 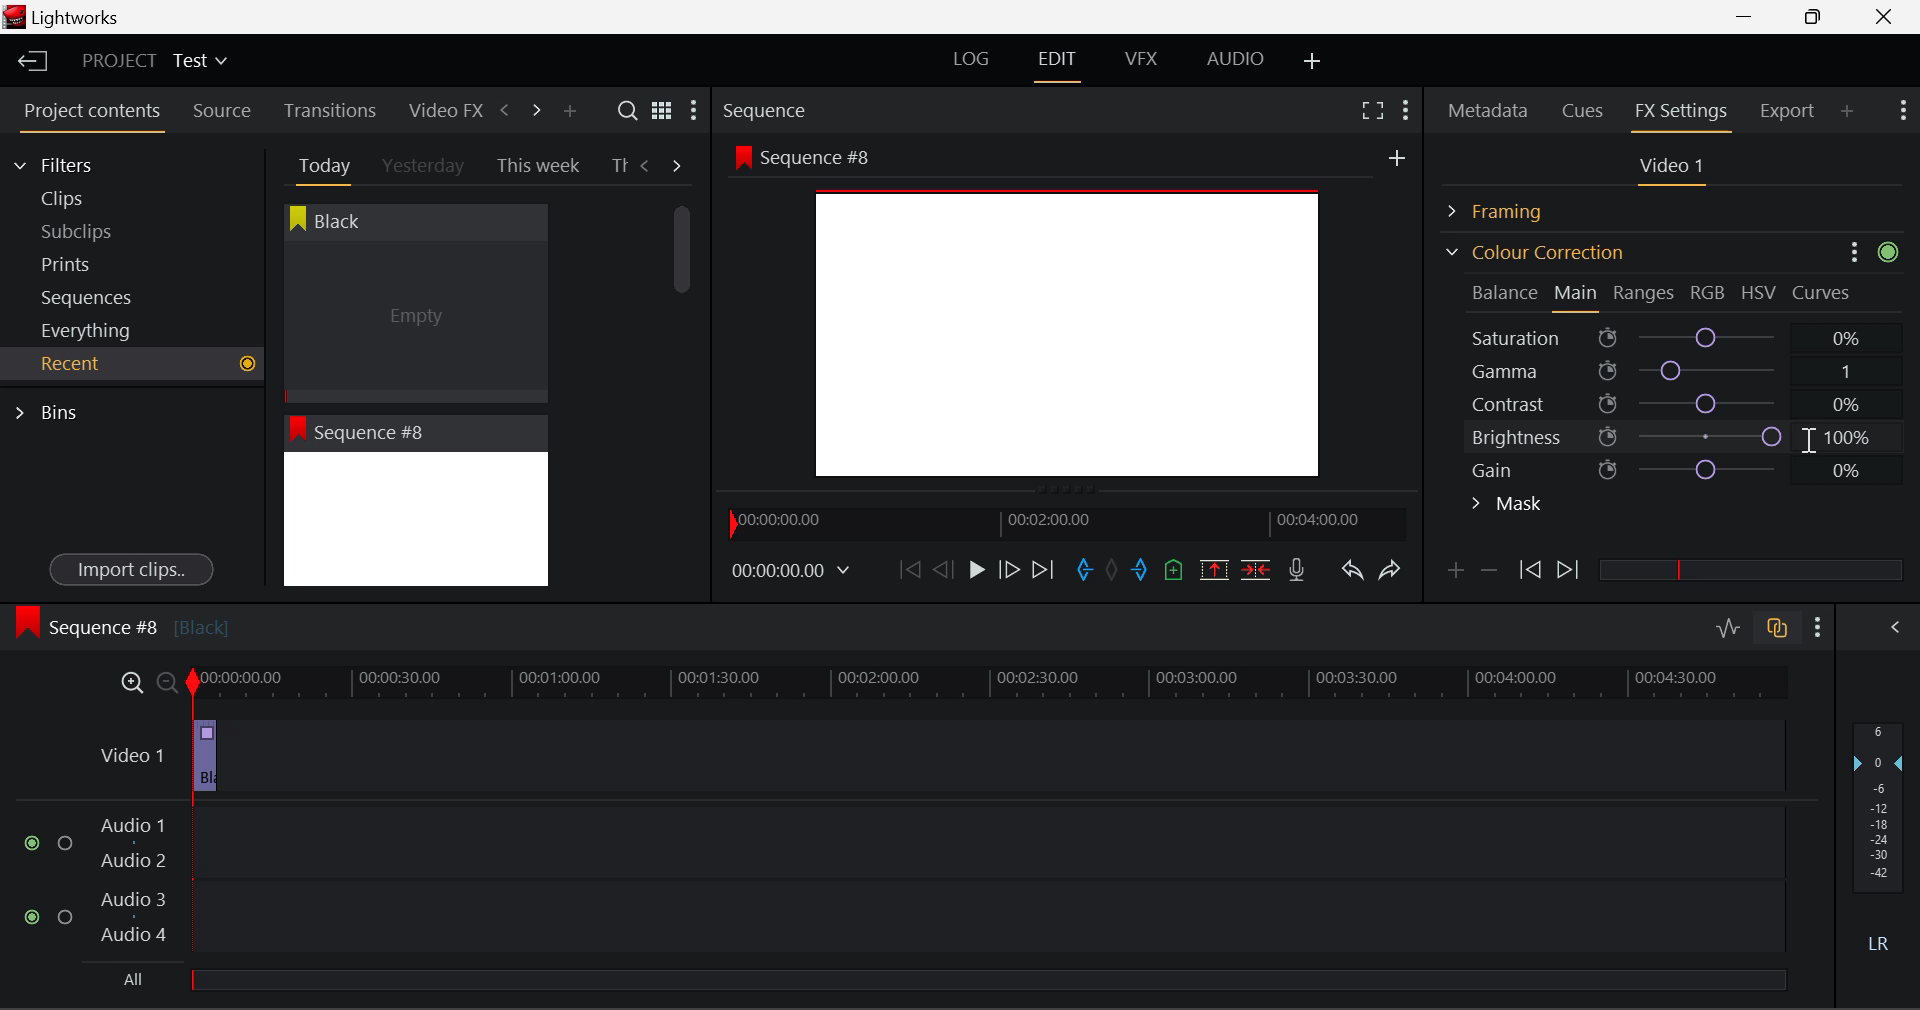 I want to click on Gamma, so click(x=1676, y=371).